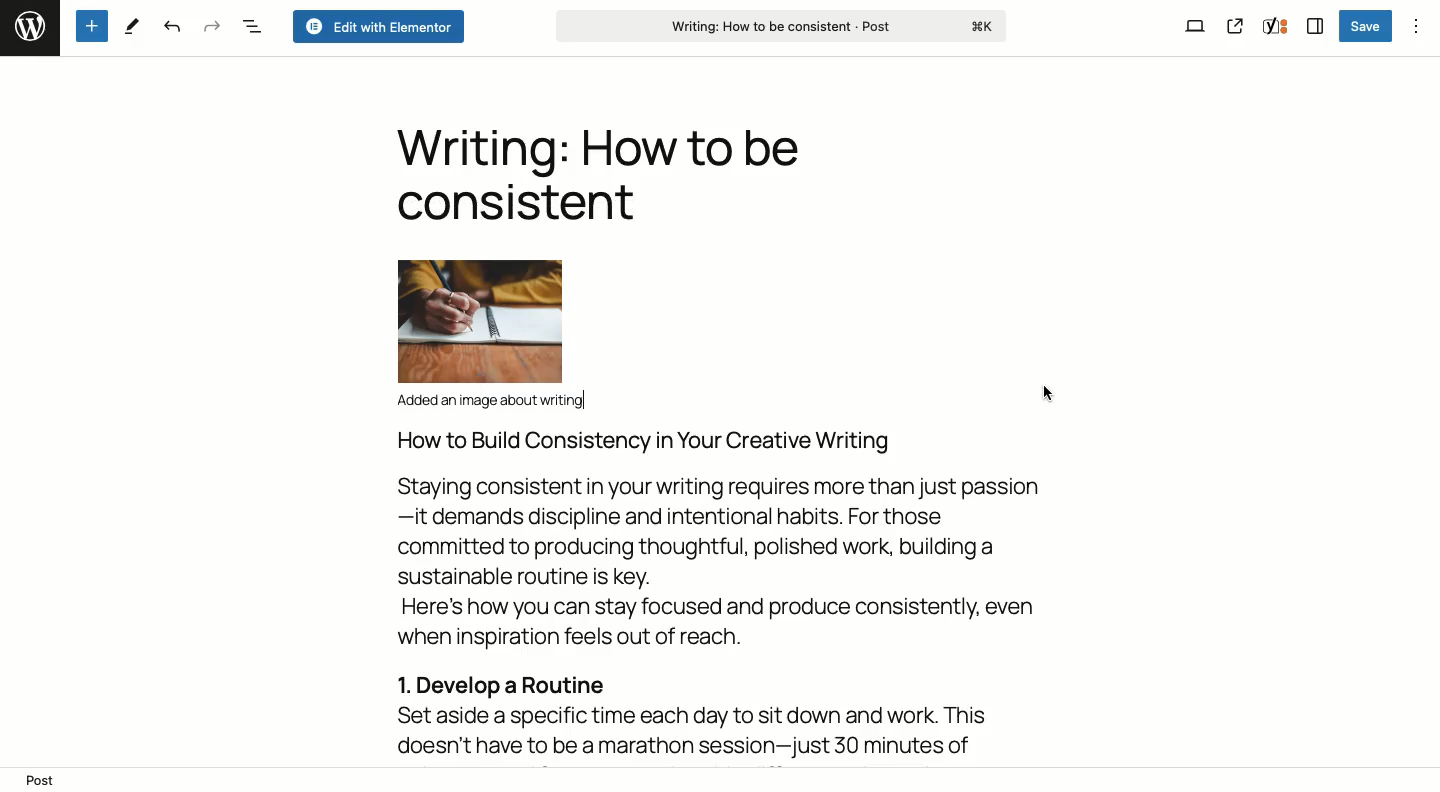  What do you see at coordinates (596, 173) in the screenshot?
I see `Writing: How to be
consistent` at bounding box center [596, 173].